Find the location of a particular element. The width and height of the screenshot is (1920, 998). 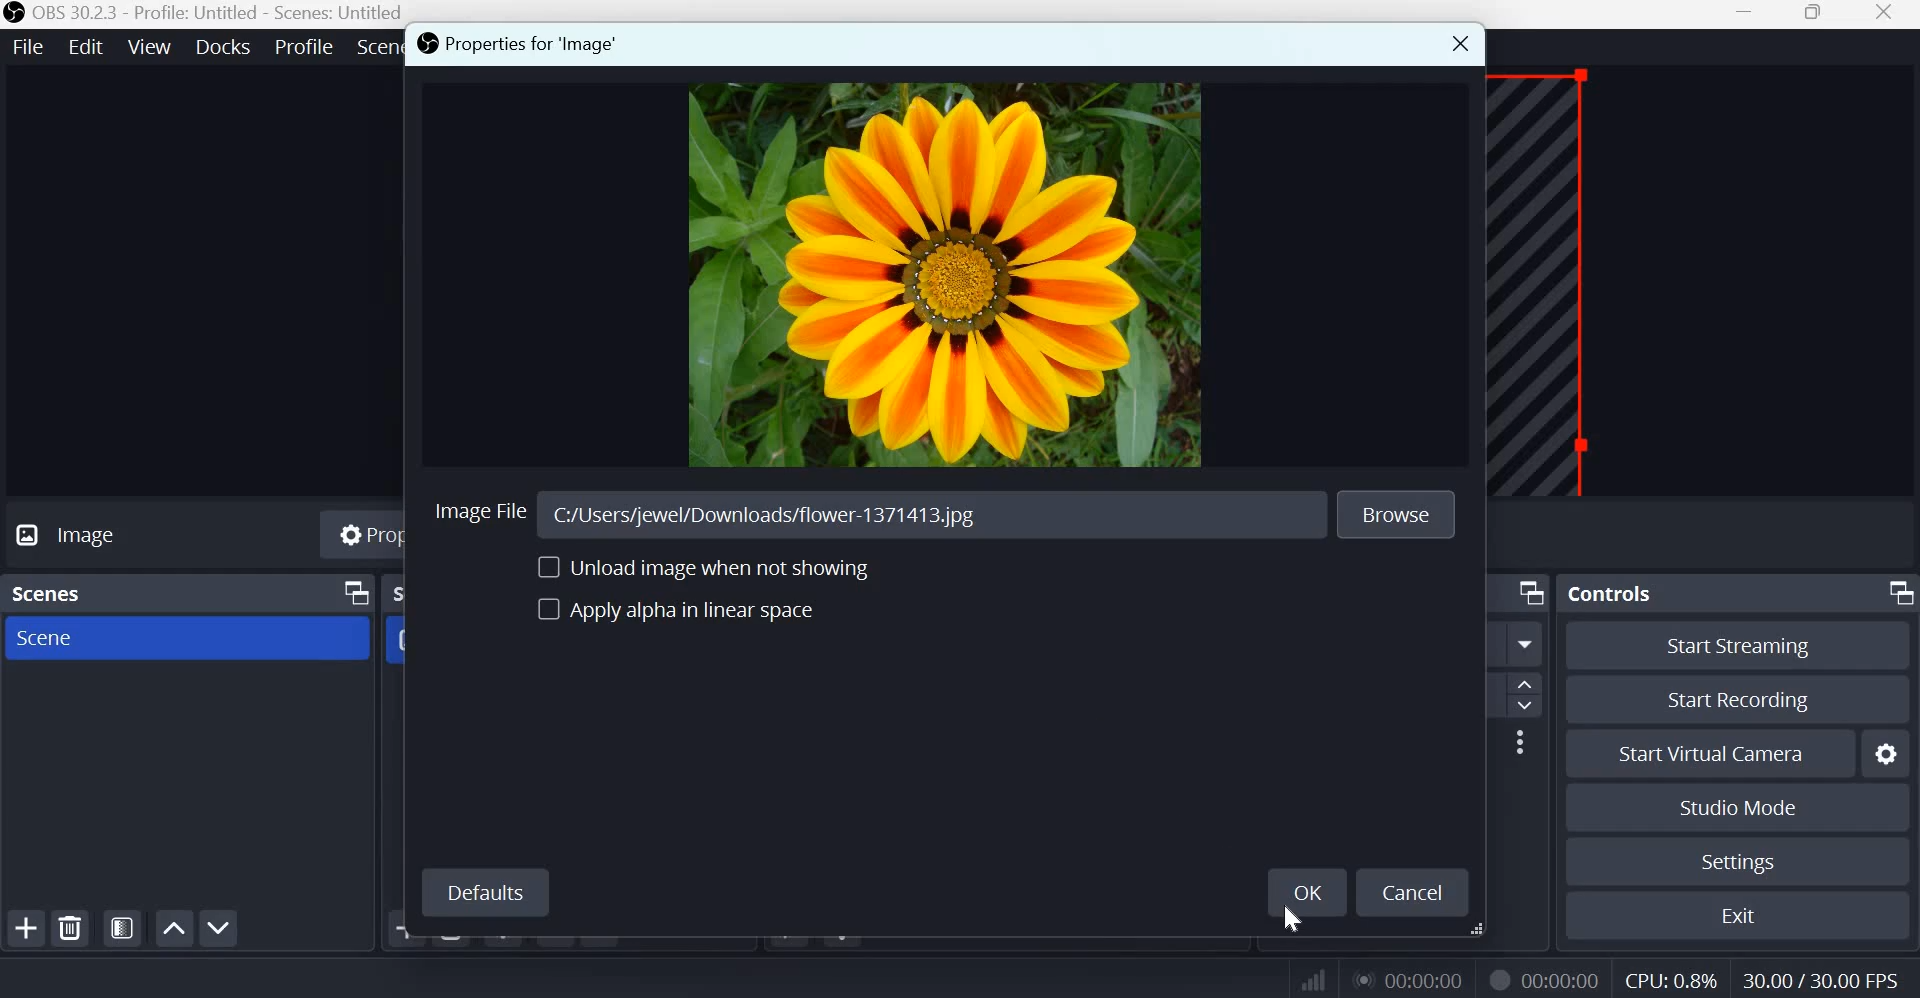

apply alpha in linear space is located at coordinates (689, 617).